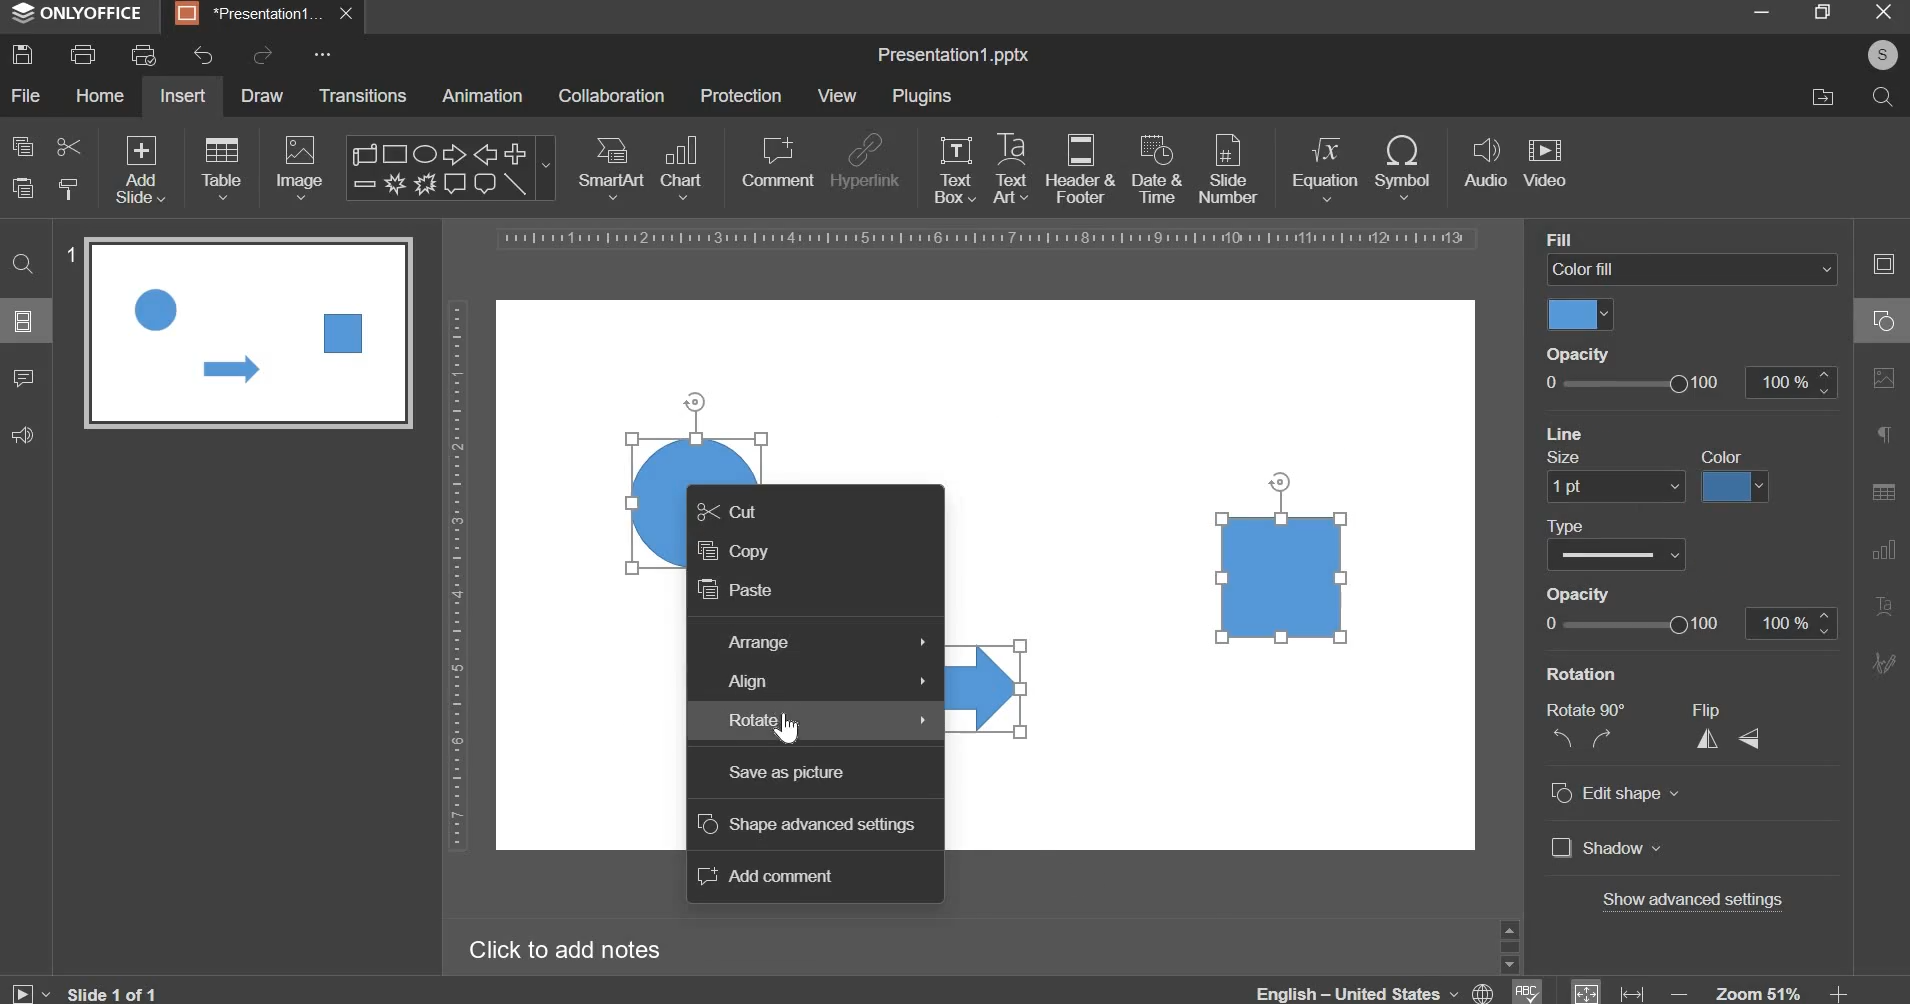 The height and width of the screenshot is (1004, 1910). Describe the element at coordinates (1883, 662) in the screenshot. I see `signature ` at that location.